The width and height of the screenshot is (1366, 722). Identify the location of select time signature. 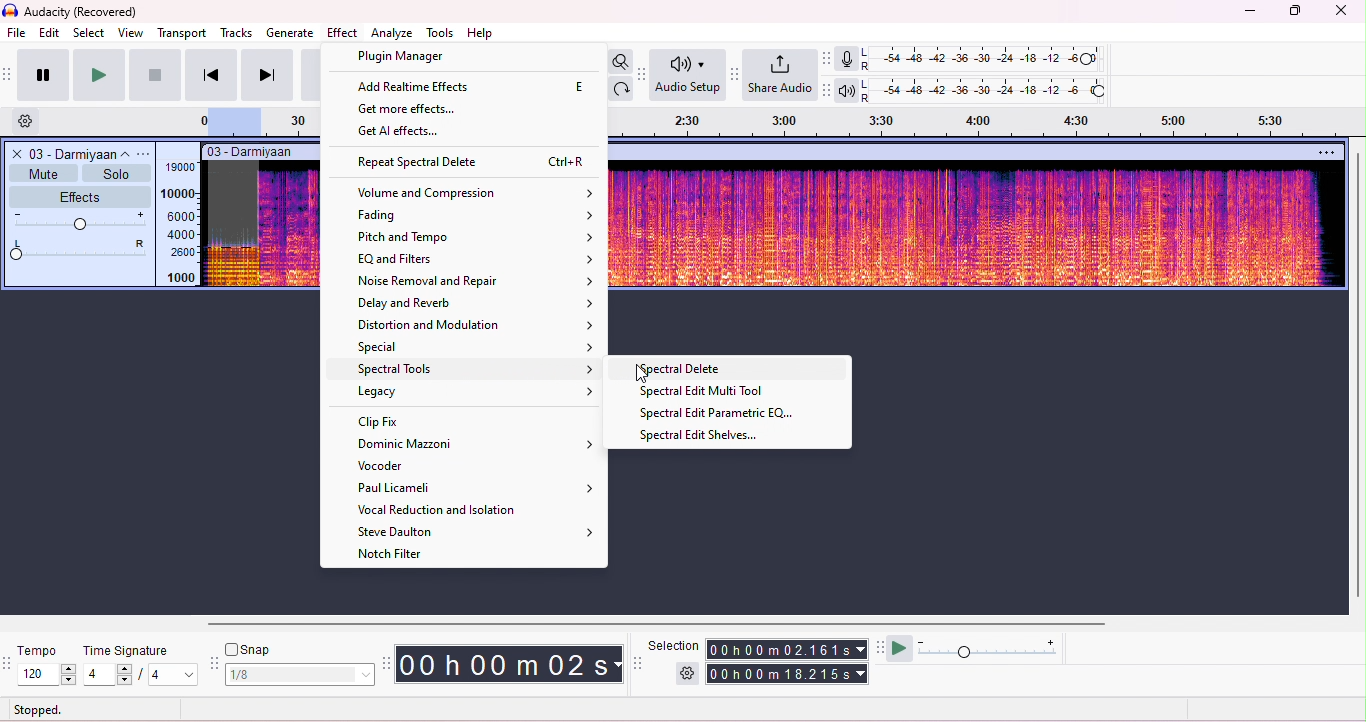
(139, 675).